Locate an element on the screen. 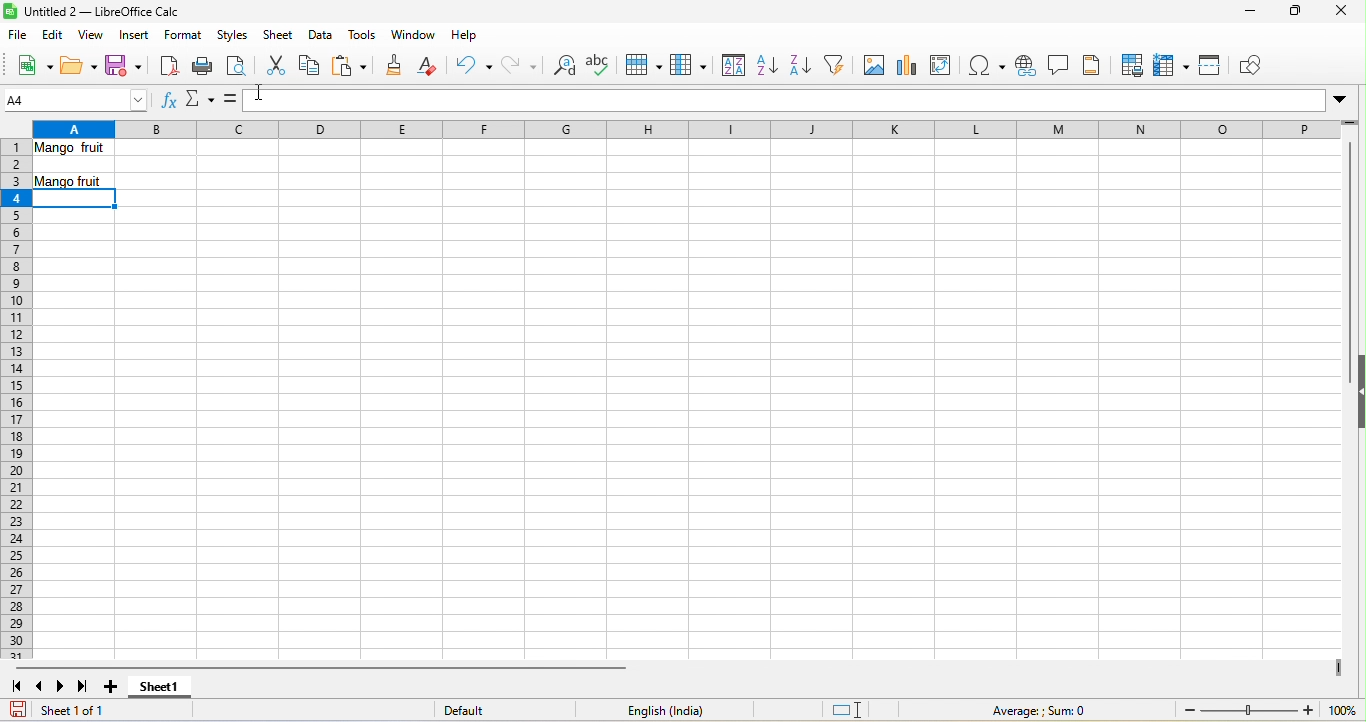  window is located at coordinates (417, 34).